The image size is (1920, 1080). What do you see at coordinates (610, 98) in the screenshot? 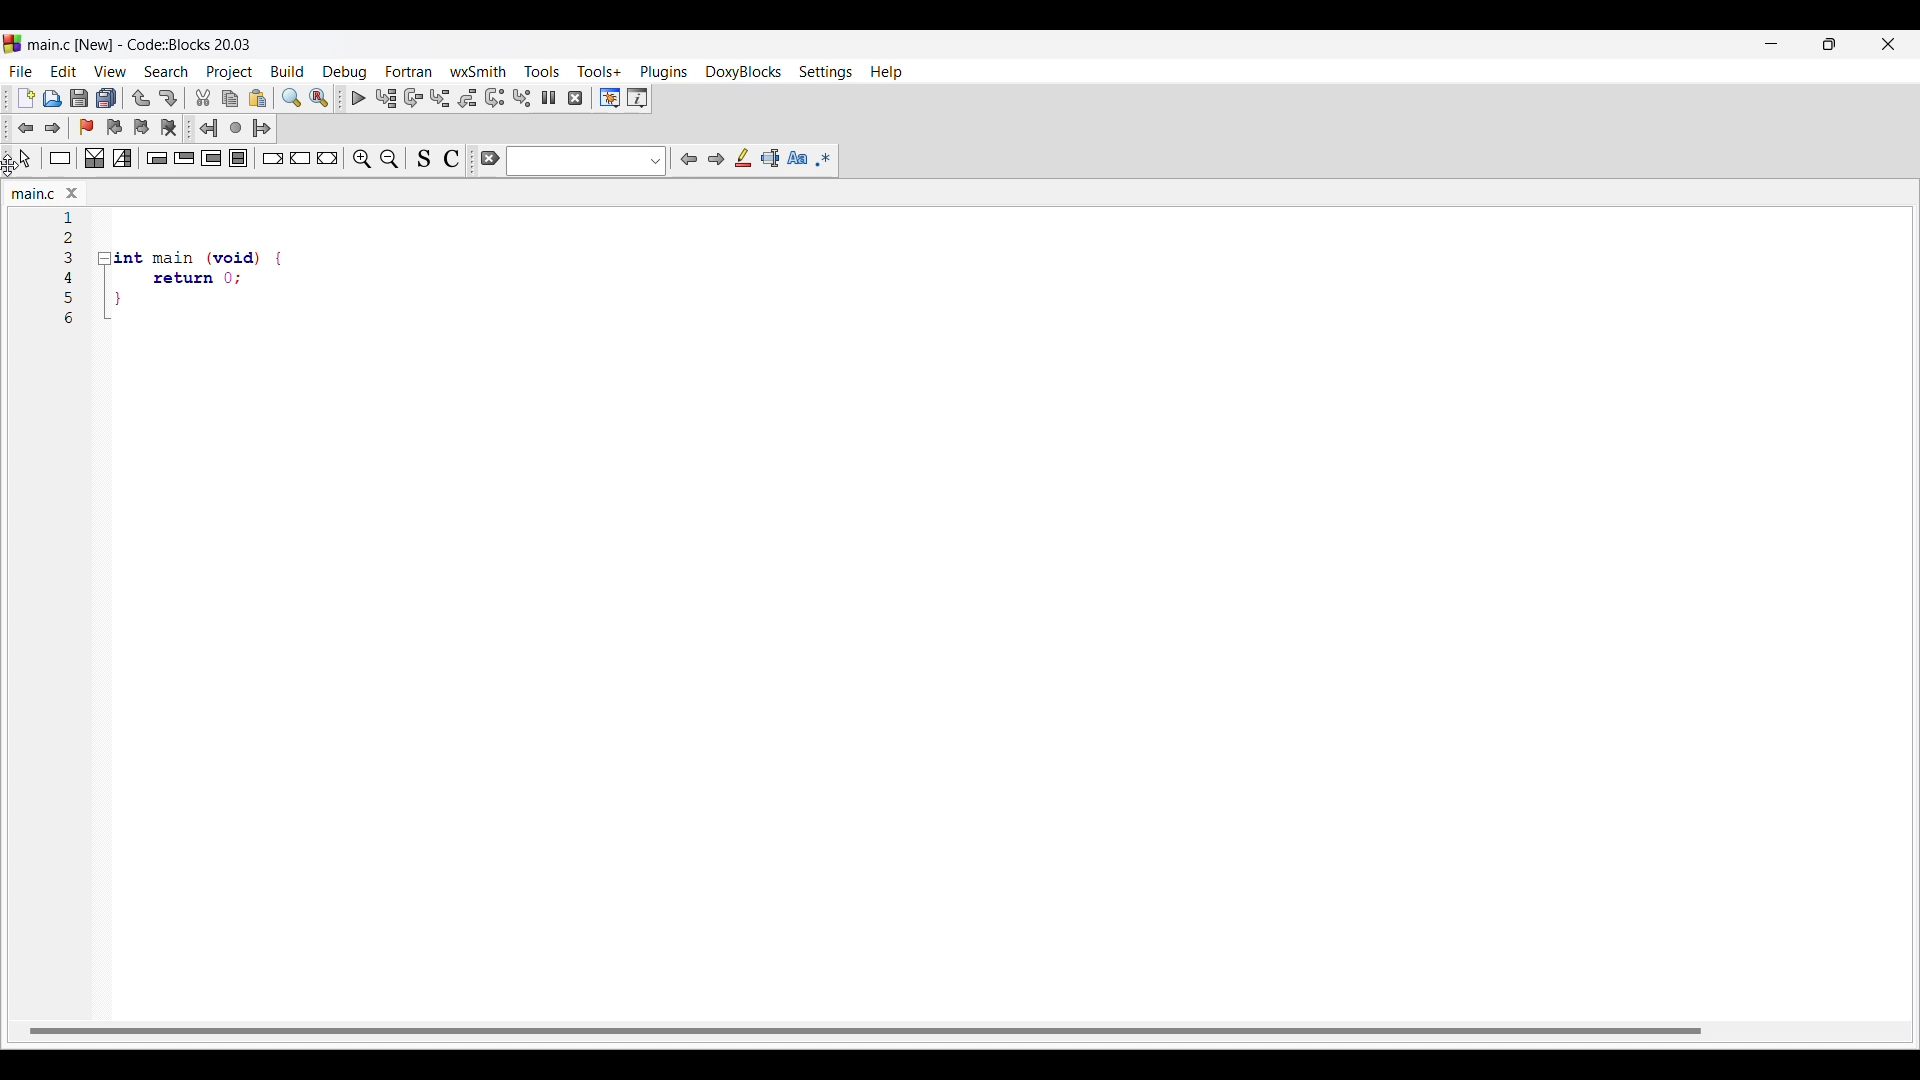
I see `Debugging windows` at bounding box center [610, 98].